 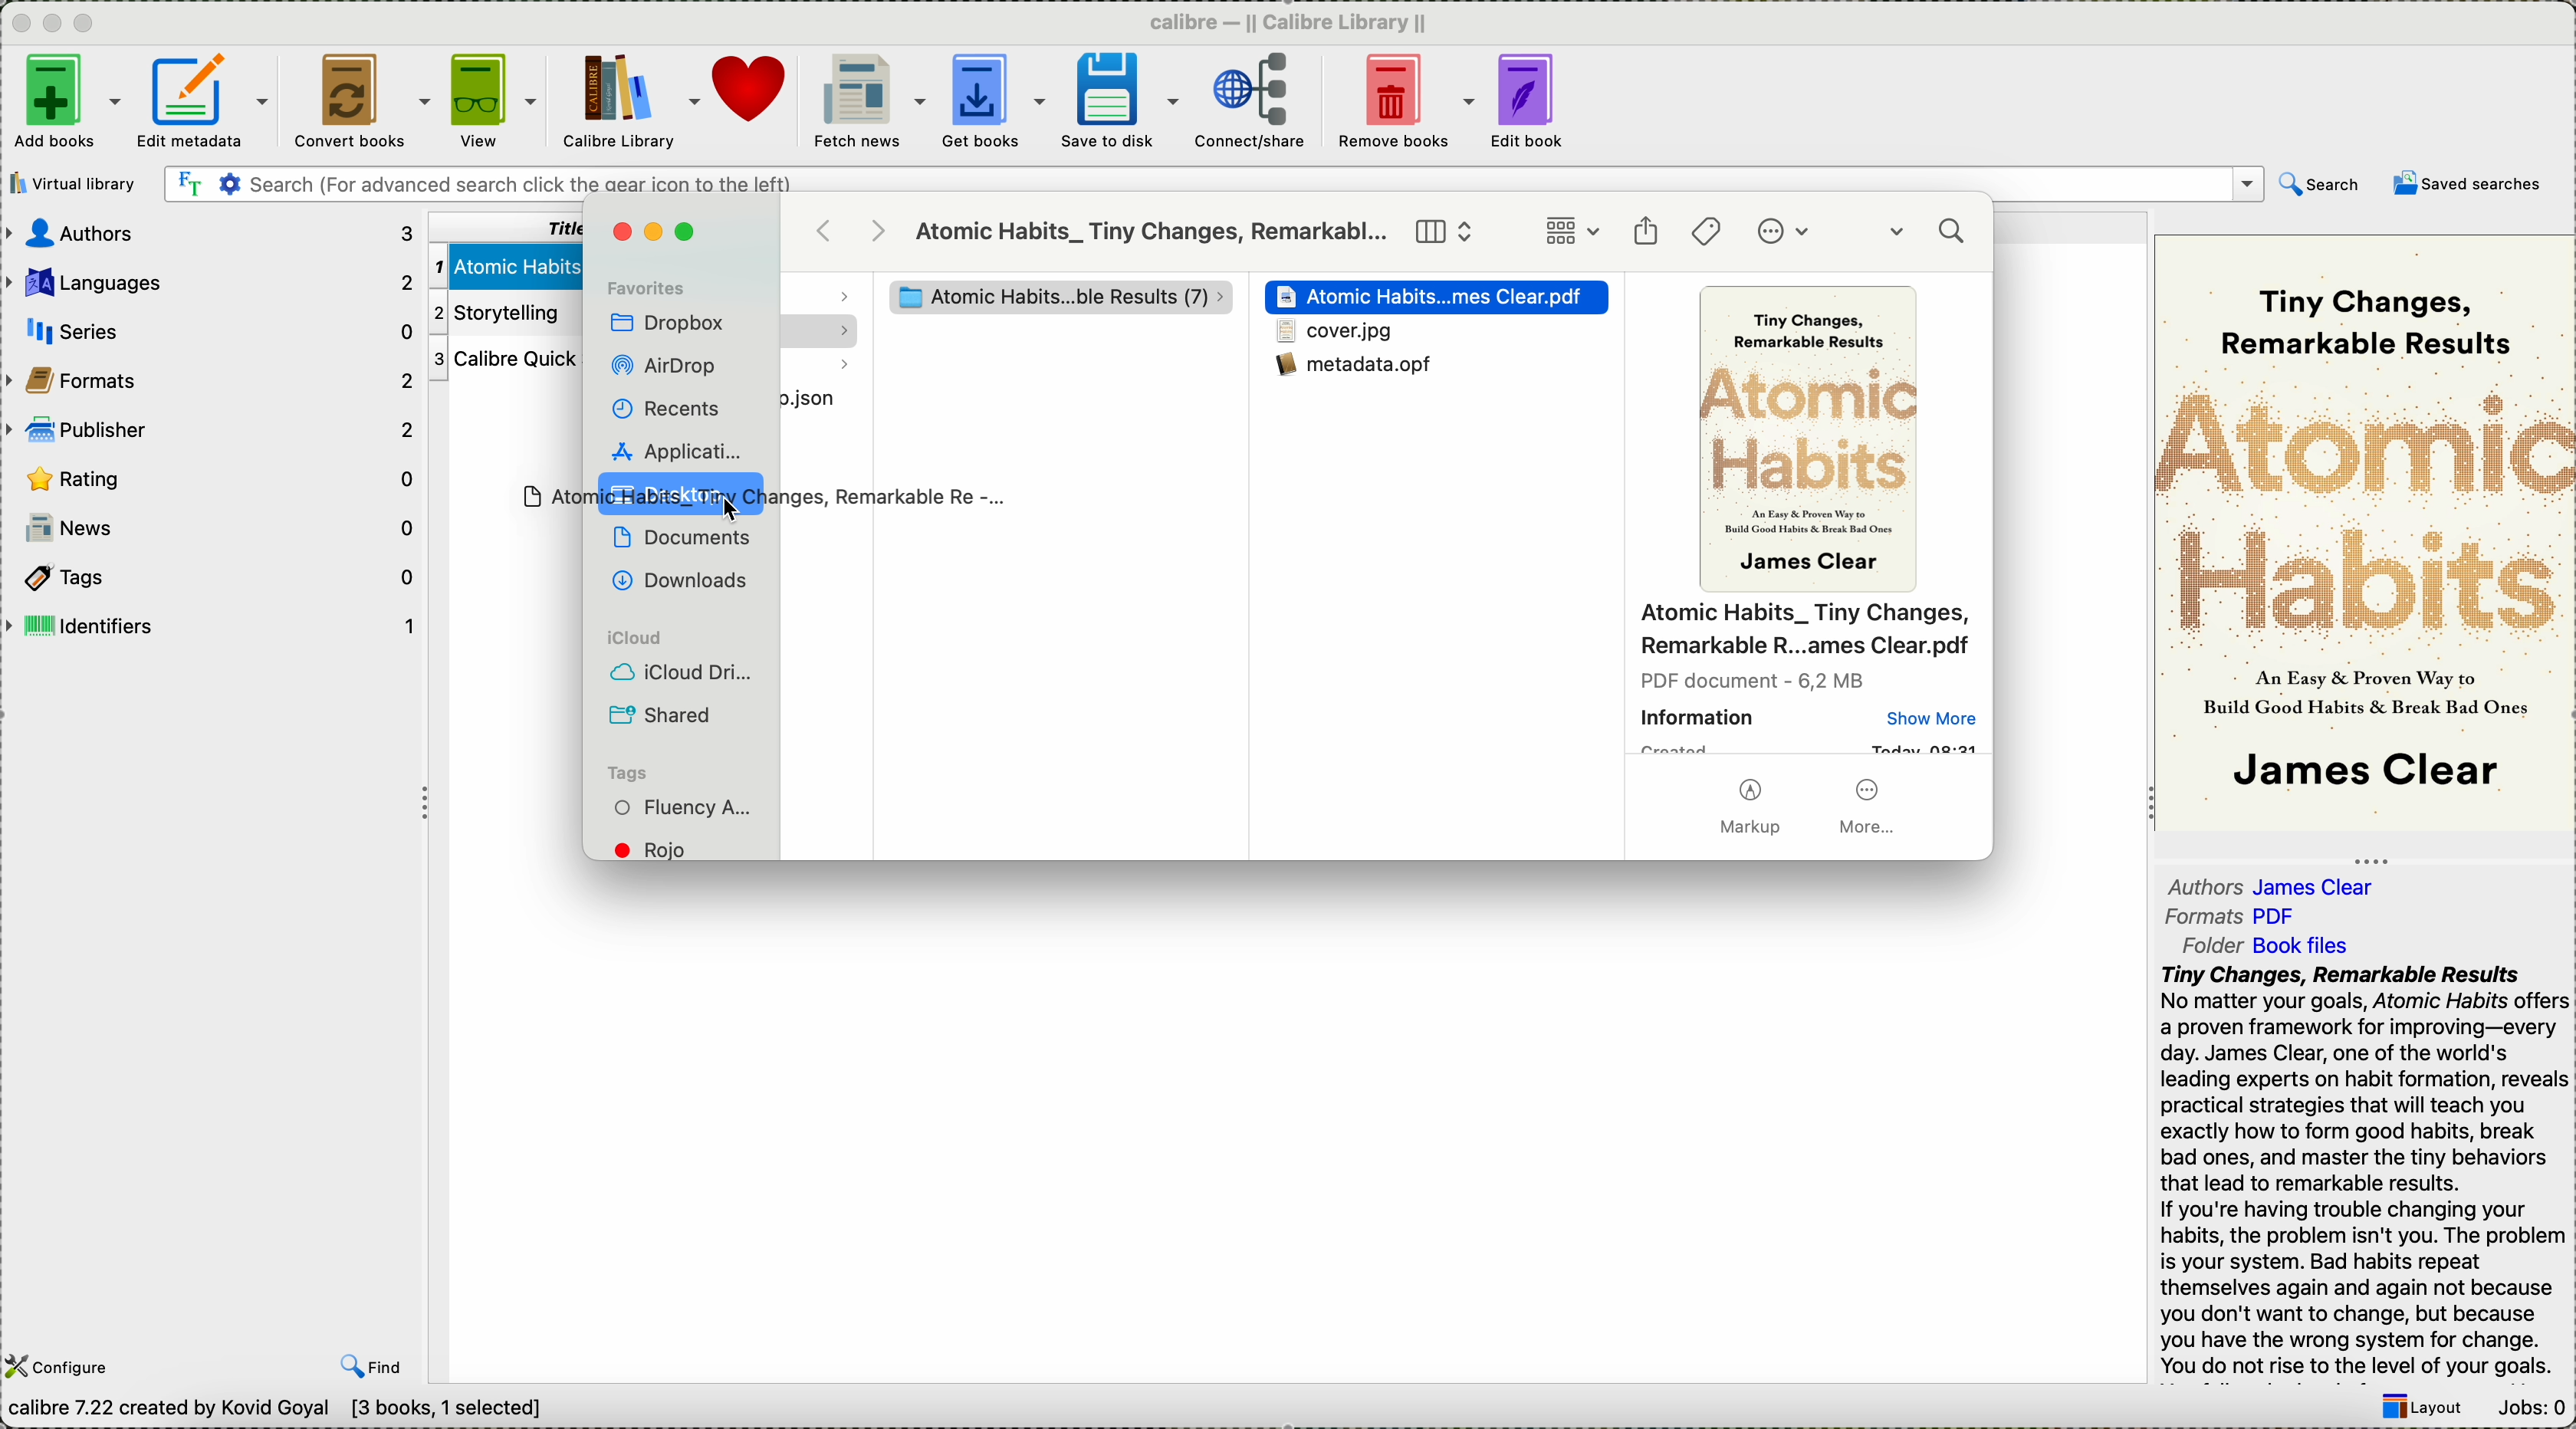 What do you see at coordinates (630, 639) in the screenshot?
I see `icloud` at bounding box center [630, 639].